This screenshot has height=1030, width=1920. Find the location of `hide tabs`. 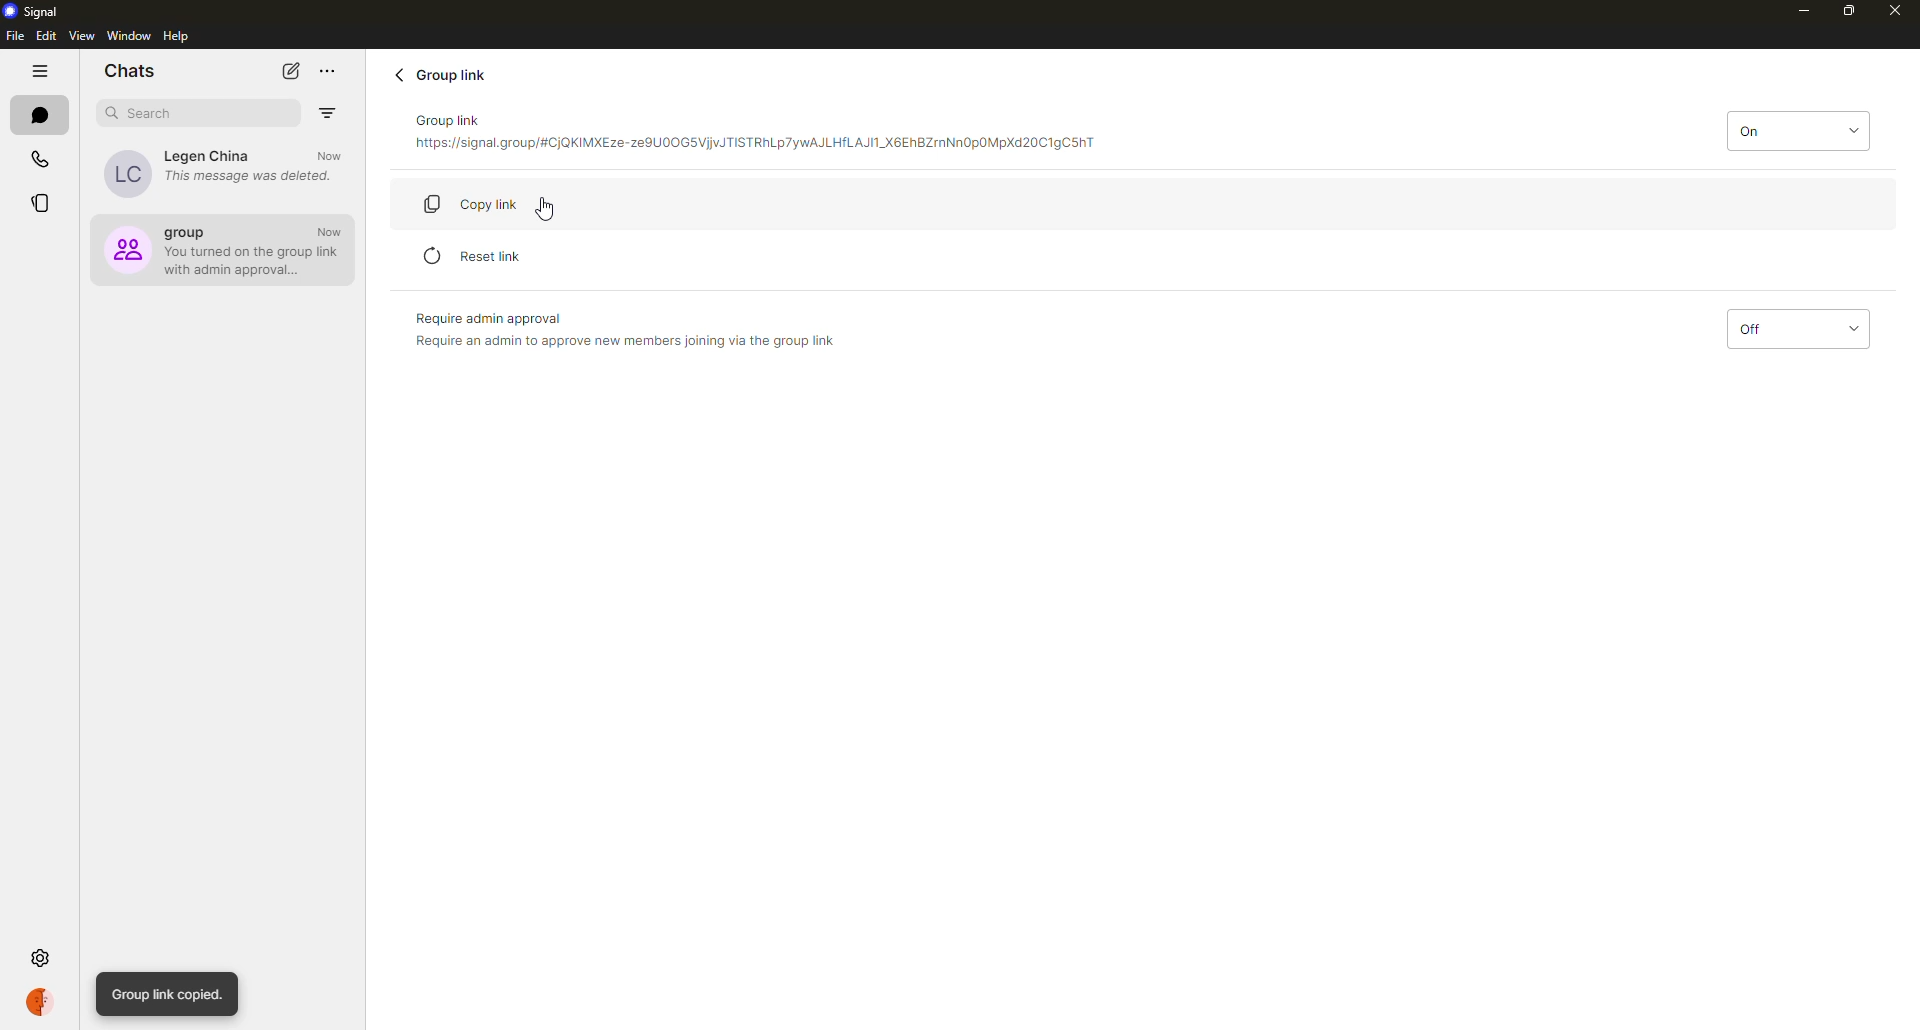

hide tabs is located at coordinates (42, 73).